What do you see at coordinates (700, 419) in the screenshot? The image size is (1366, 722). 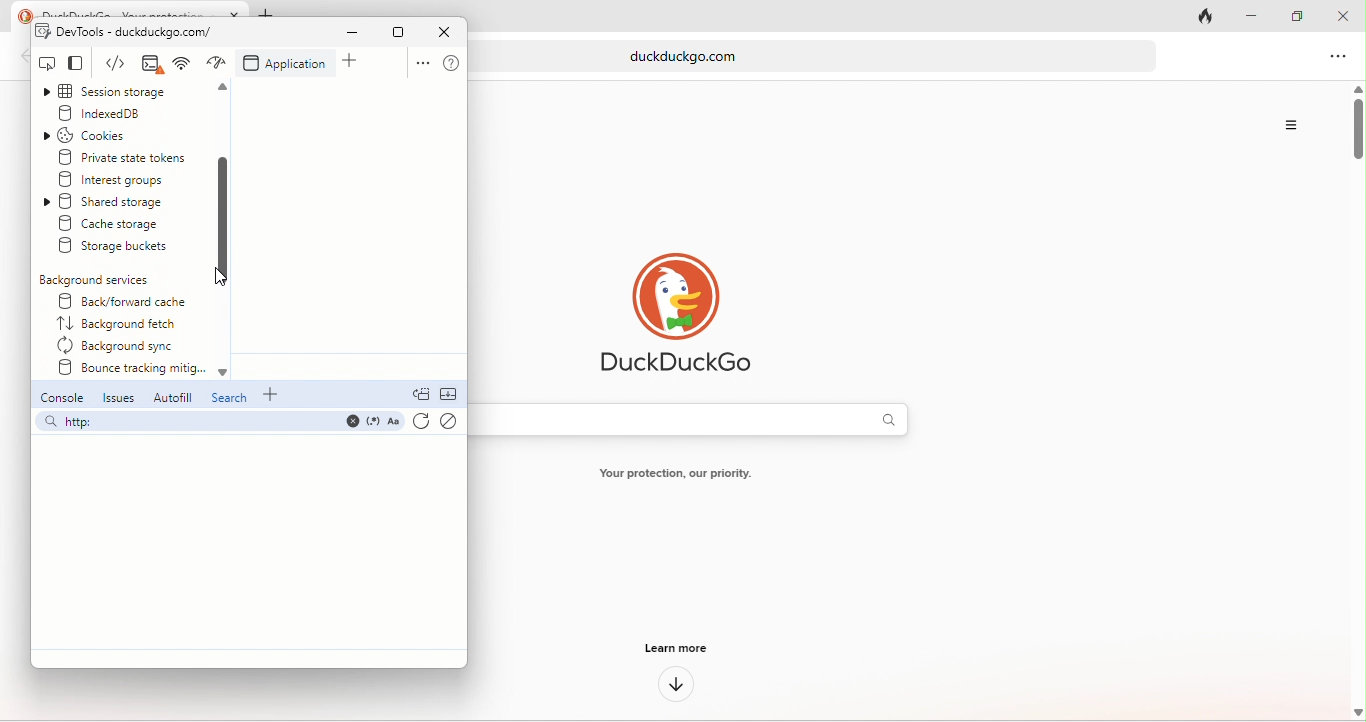 I see `search bar` at bounding box center [700, 419].